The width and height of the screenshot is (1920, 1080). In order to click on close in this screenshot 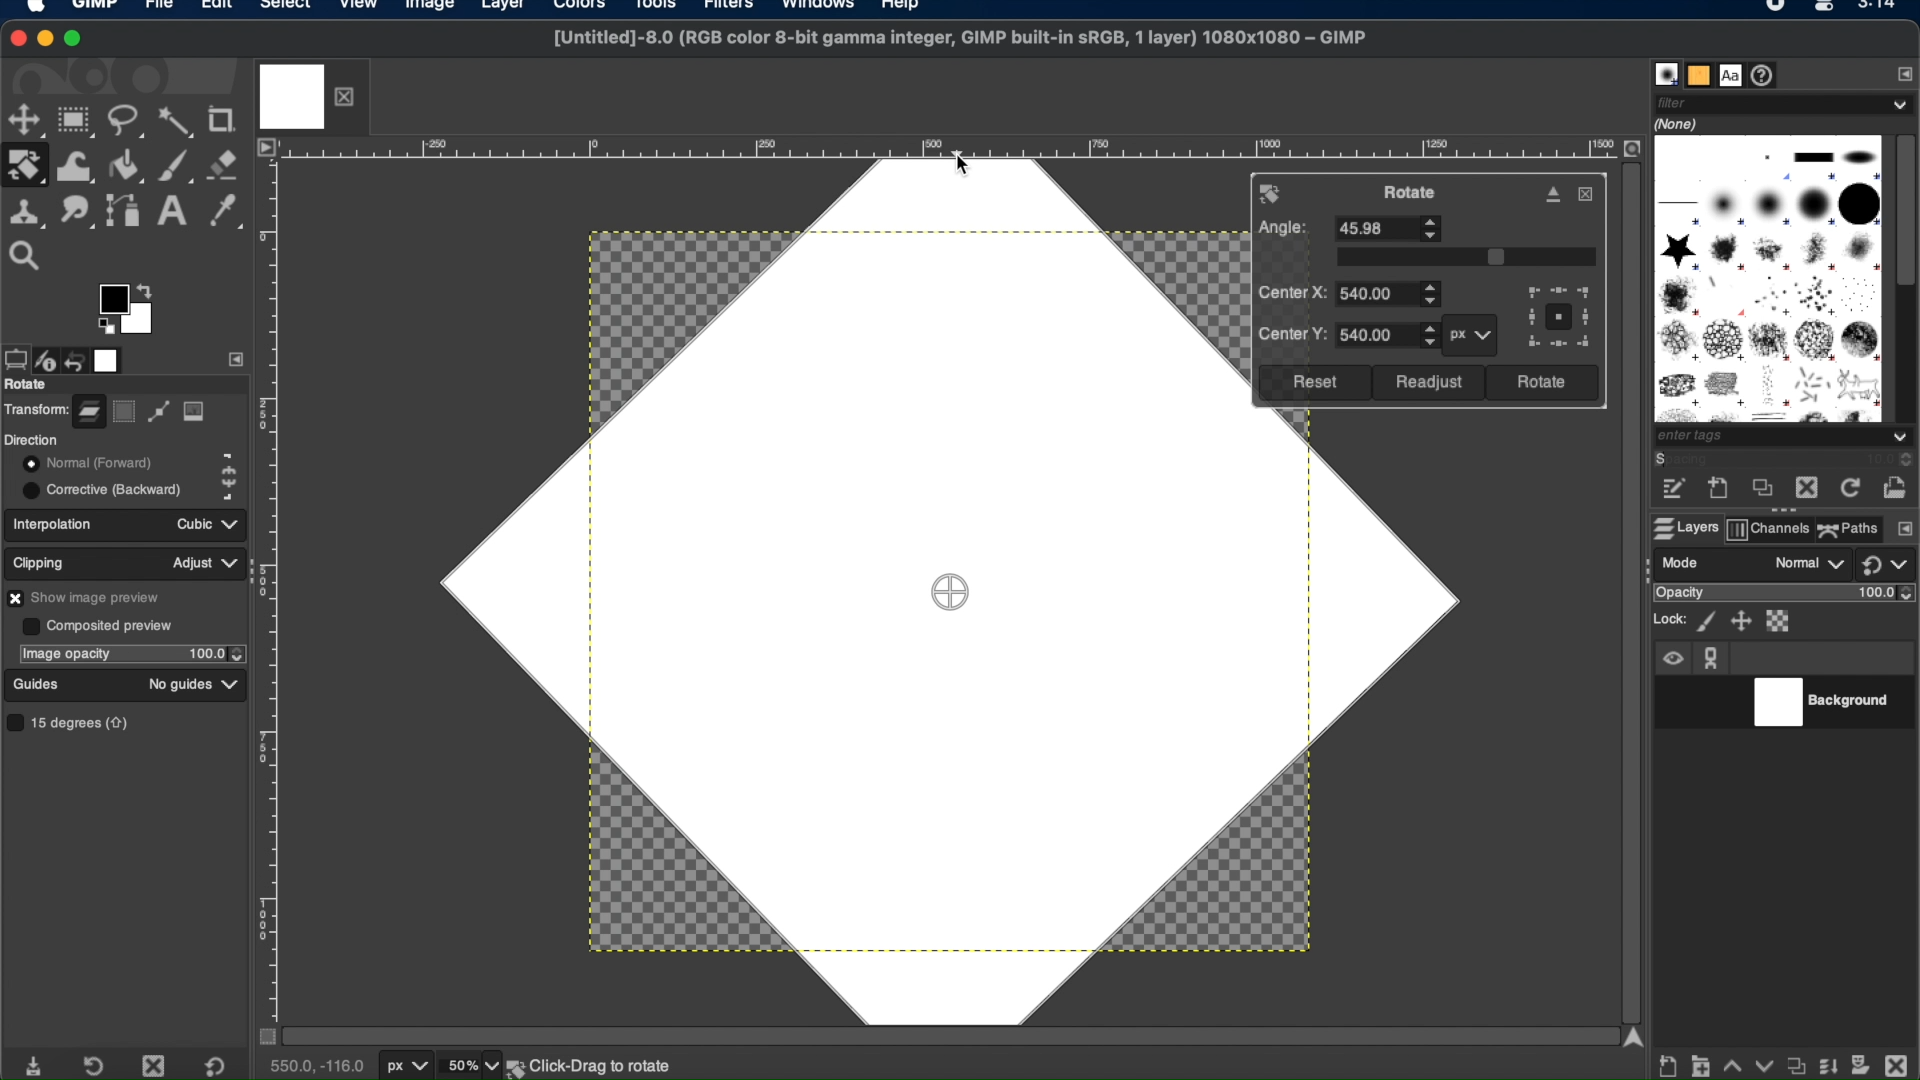, I will do `click(19, 36)`.